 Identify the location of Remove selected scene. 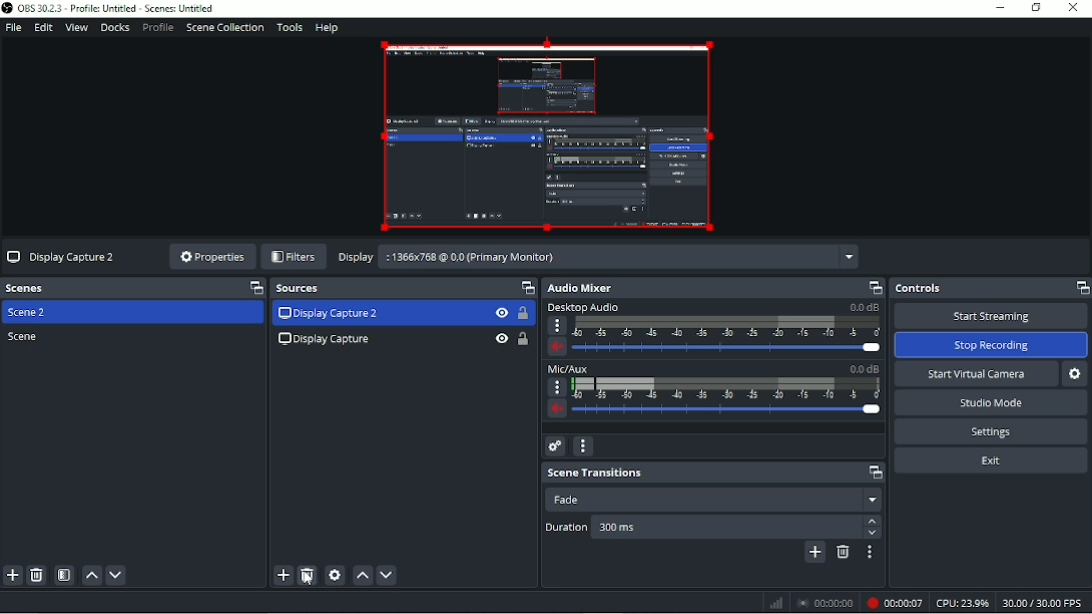
(37, 575).